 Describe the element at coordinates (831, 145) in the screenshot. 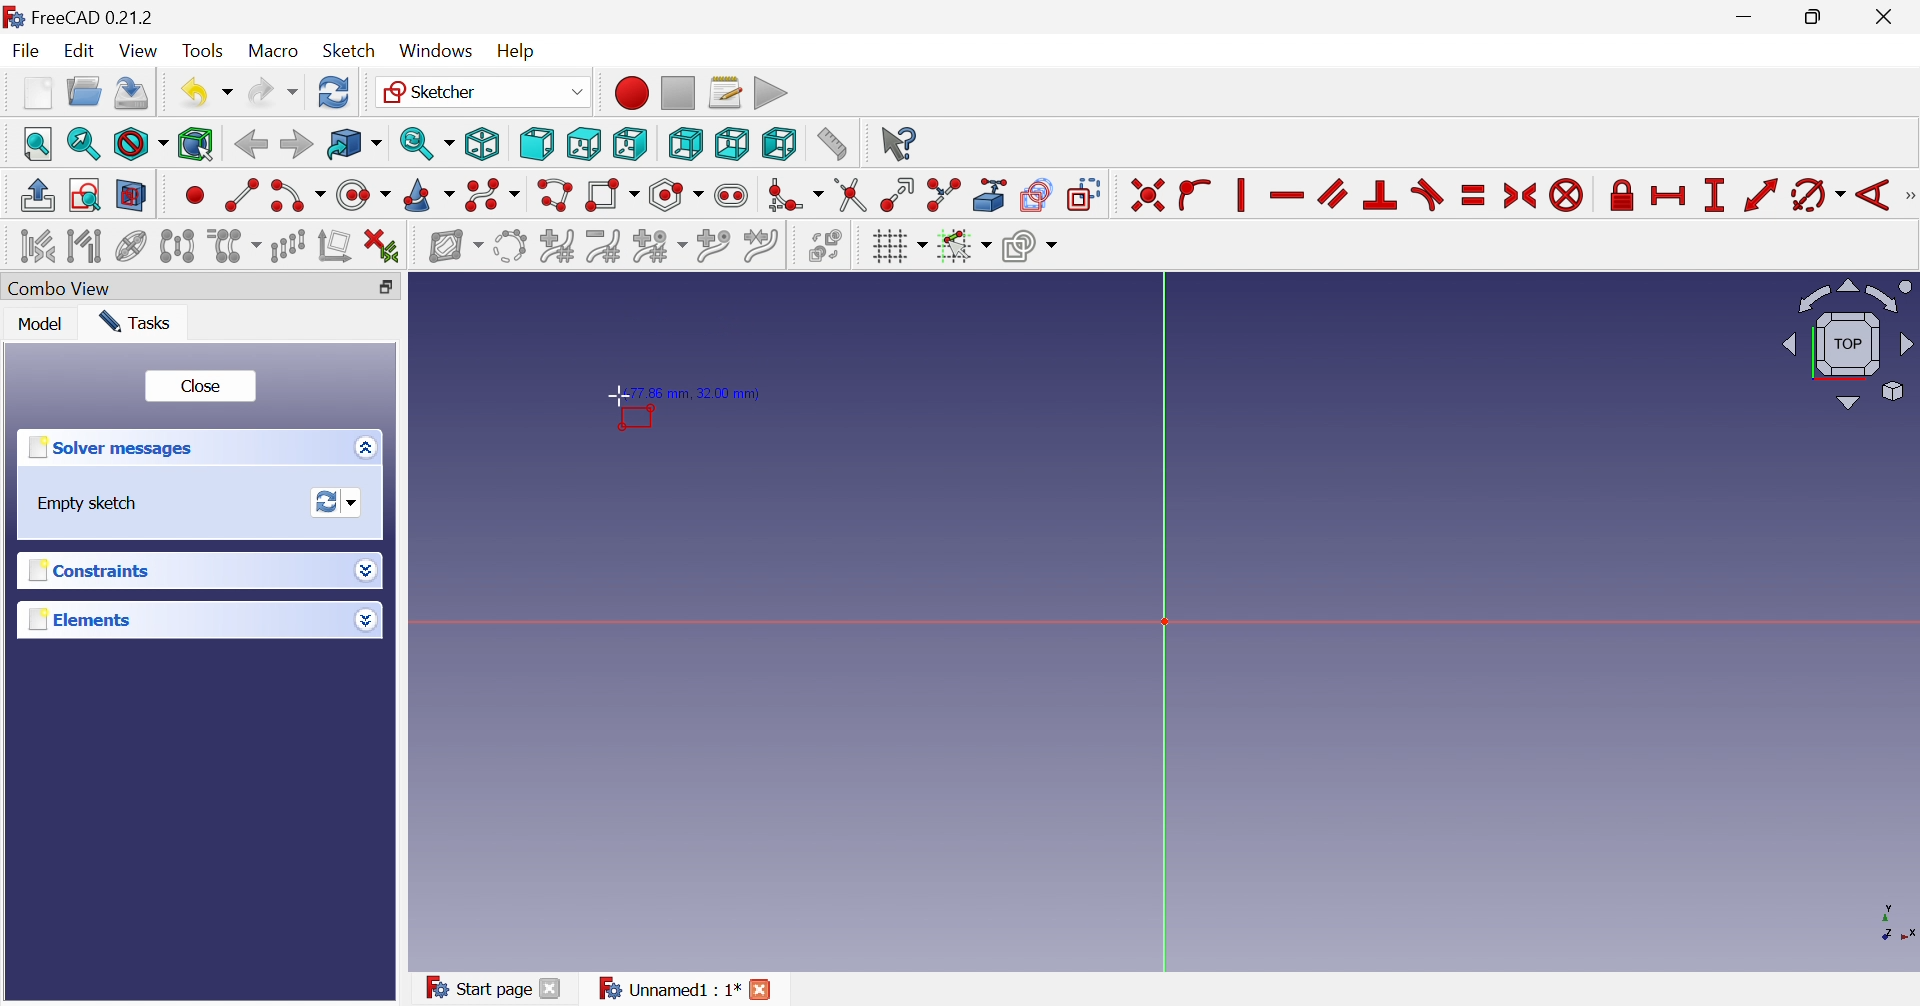

I see `Measure distance` at that location.